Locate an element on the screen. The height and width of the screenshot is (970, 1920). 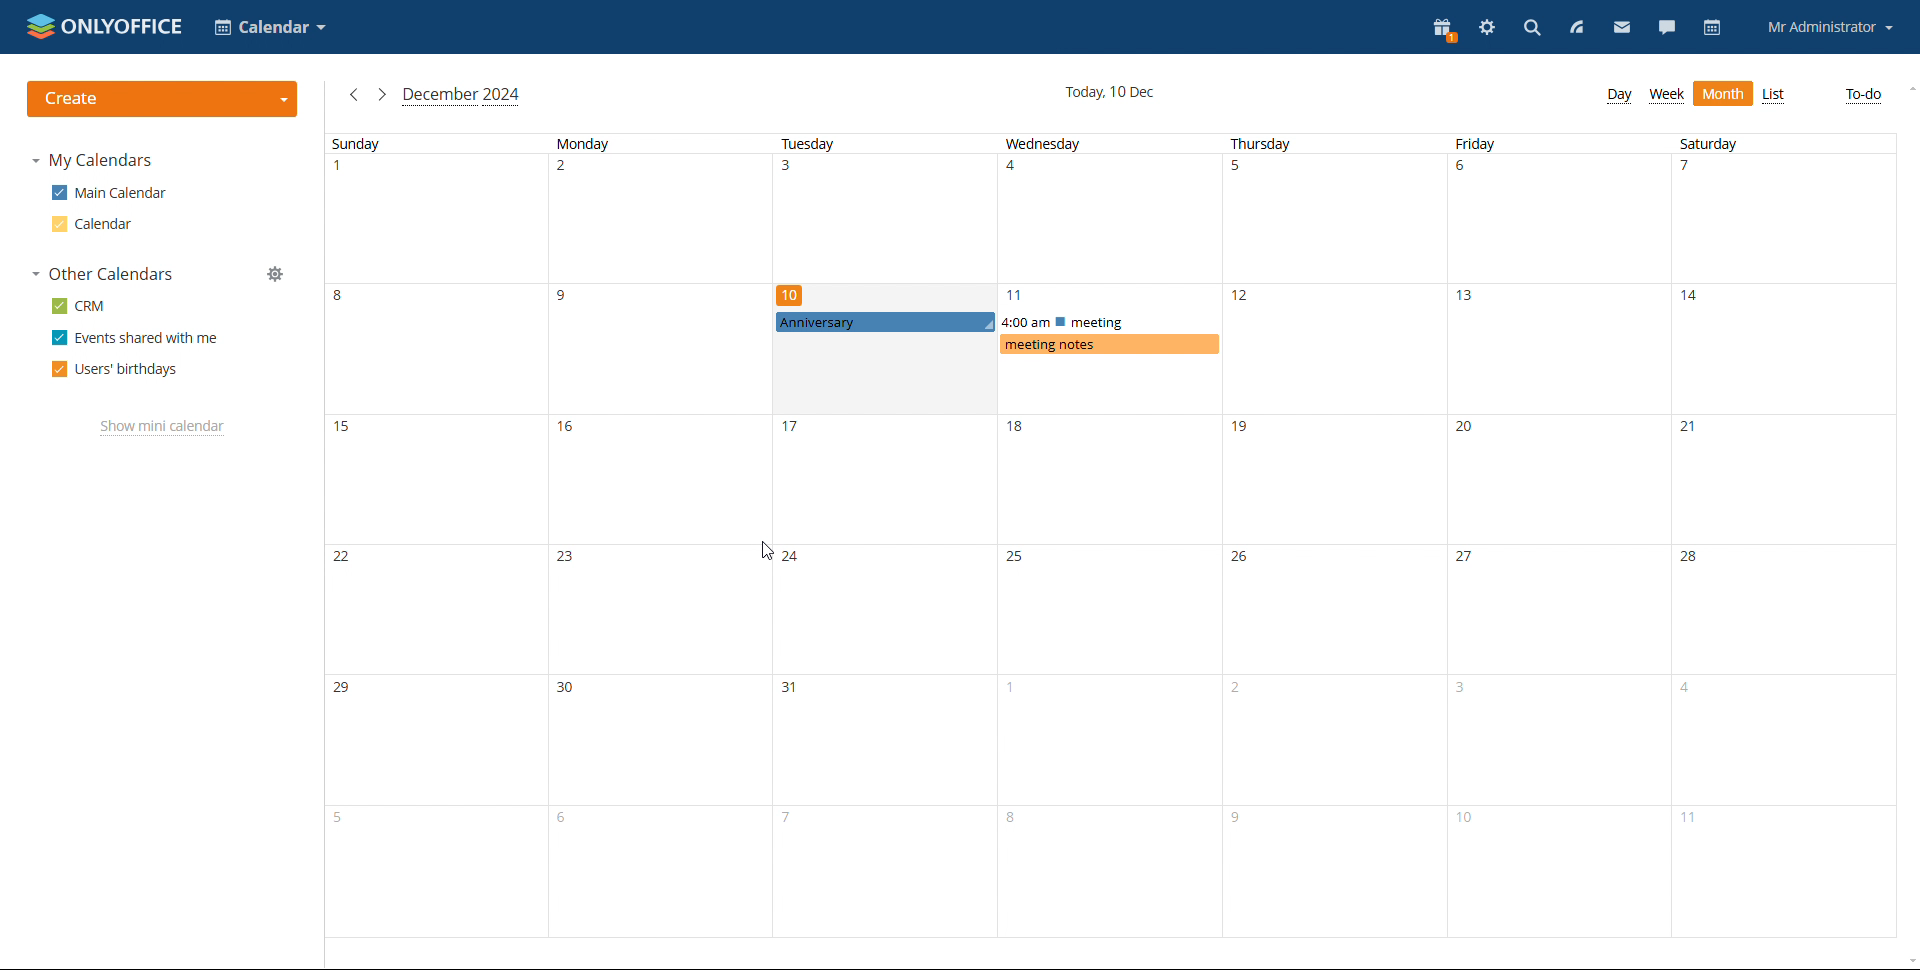
scroll up is located at coordinates (1908, 88).